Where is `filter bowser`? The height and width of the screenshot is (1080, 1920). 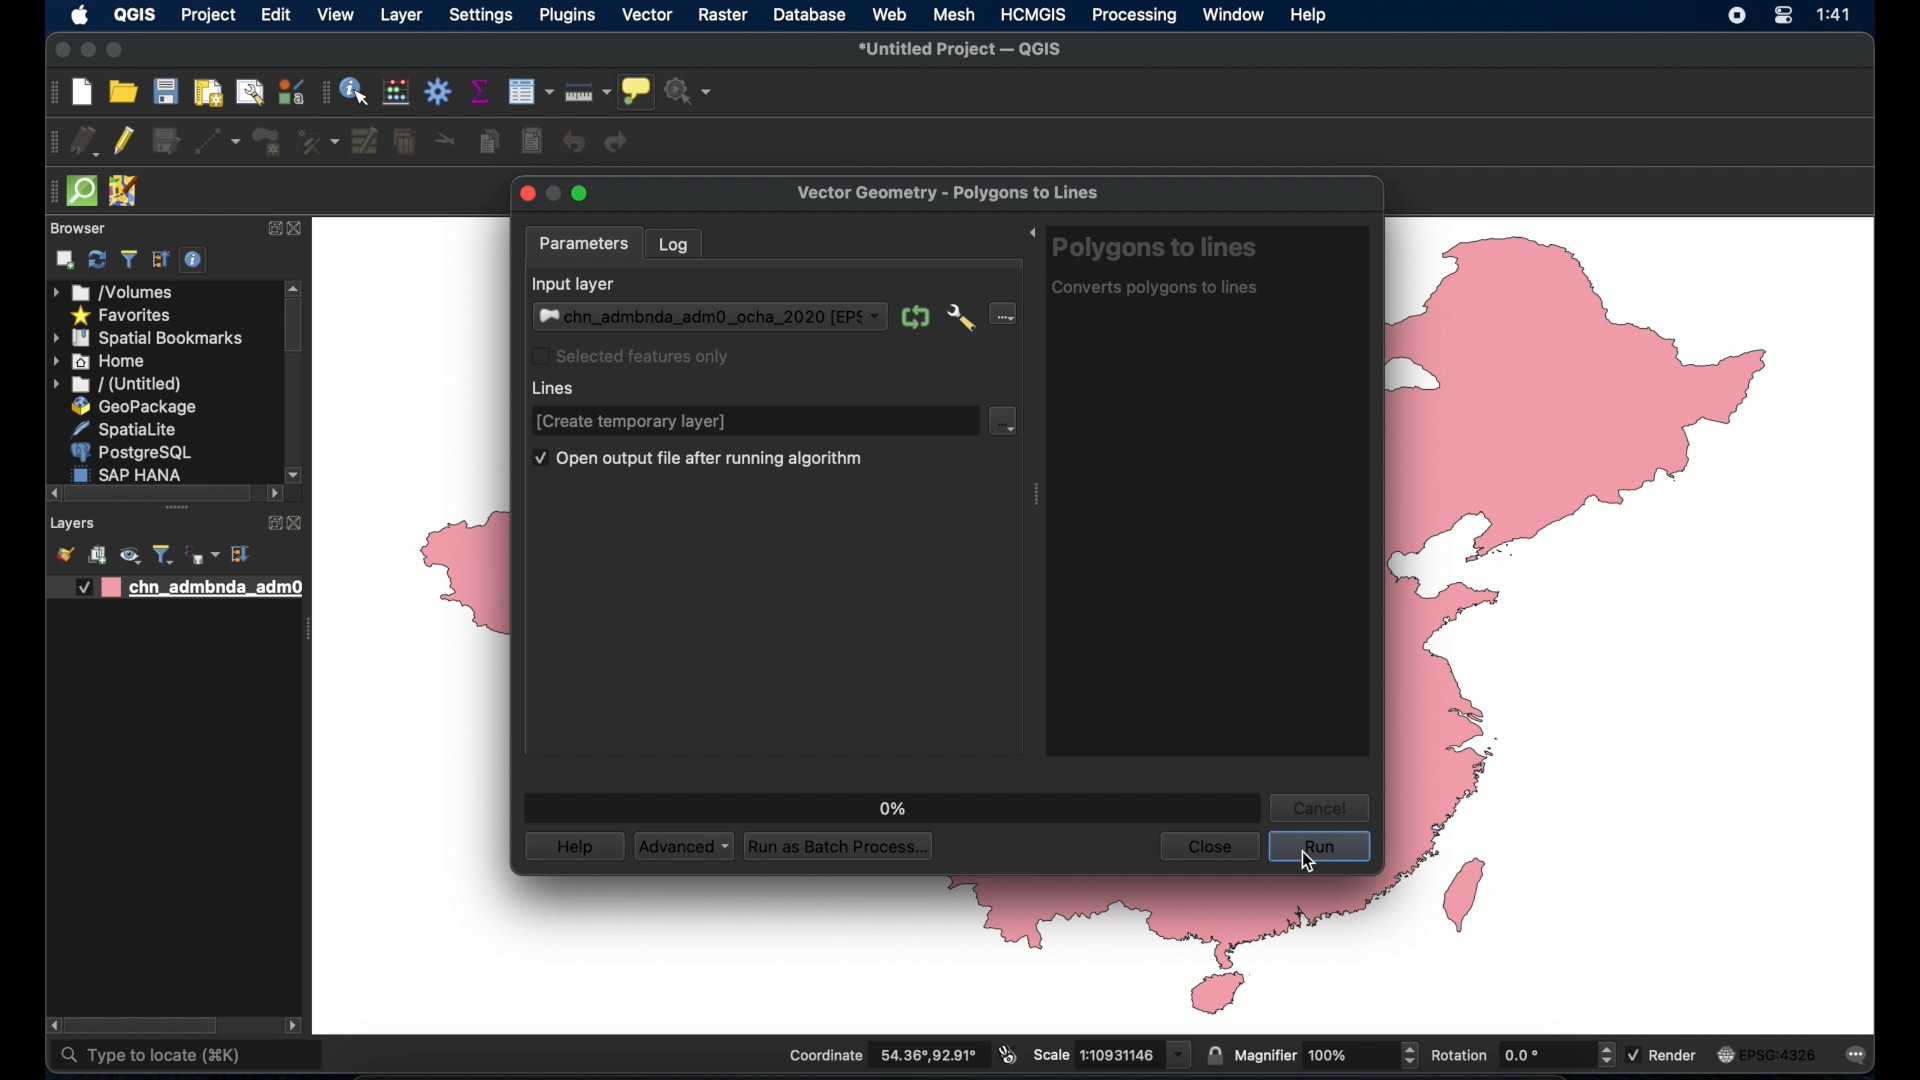 filter bowser is located at coordinates (127, 259).